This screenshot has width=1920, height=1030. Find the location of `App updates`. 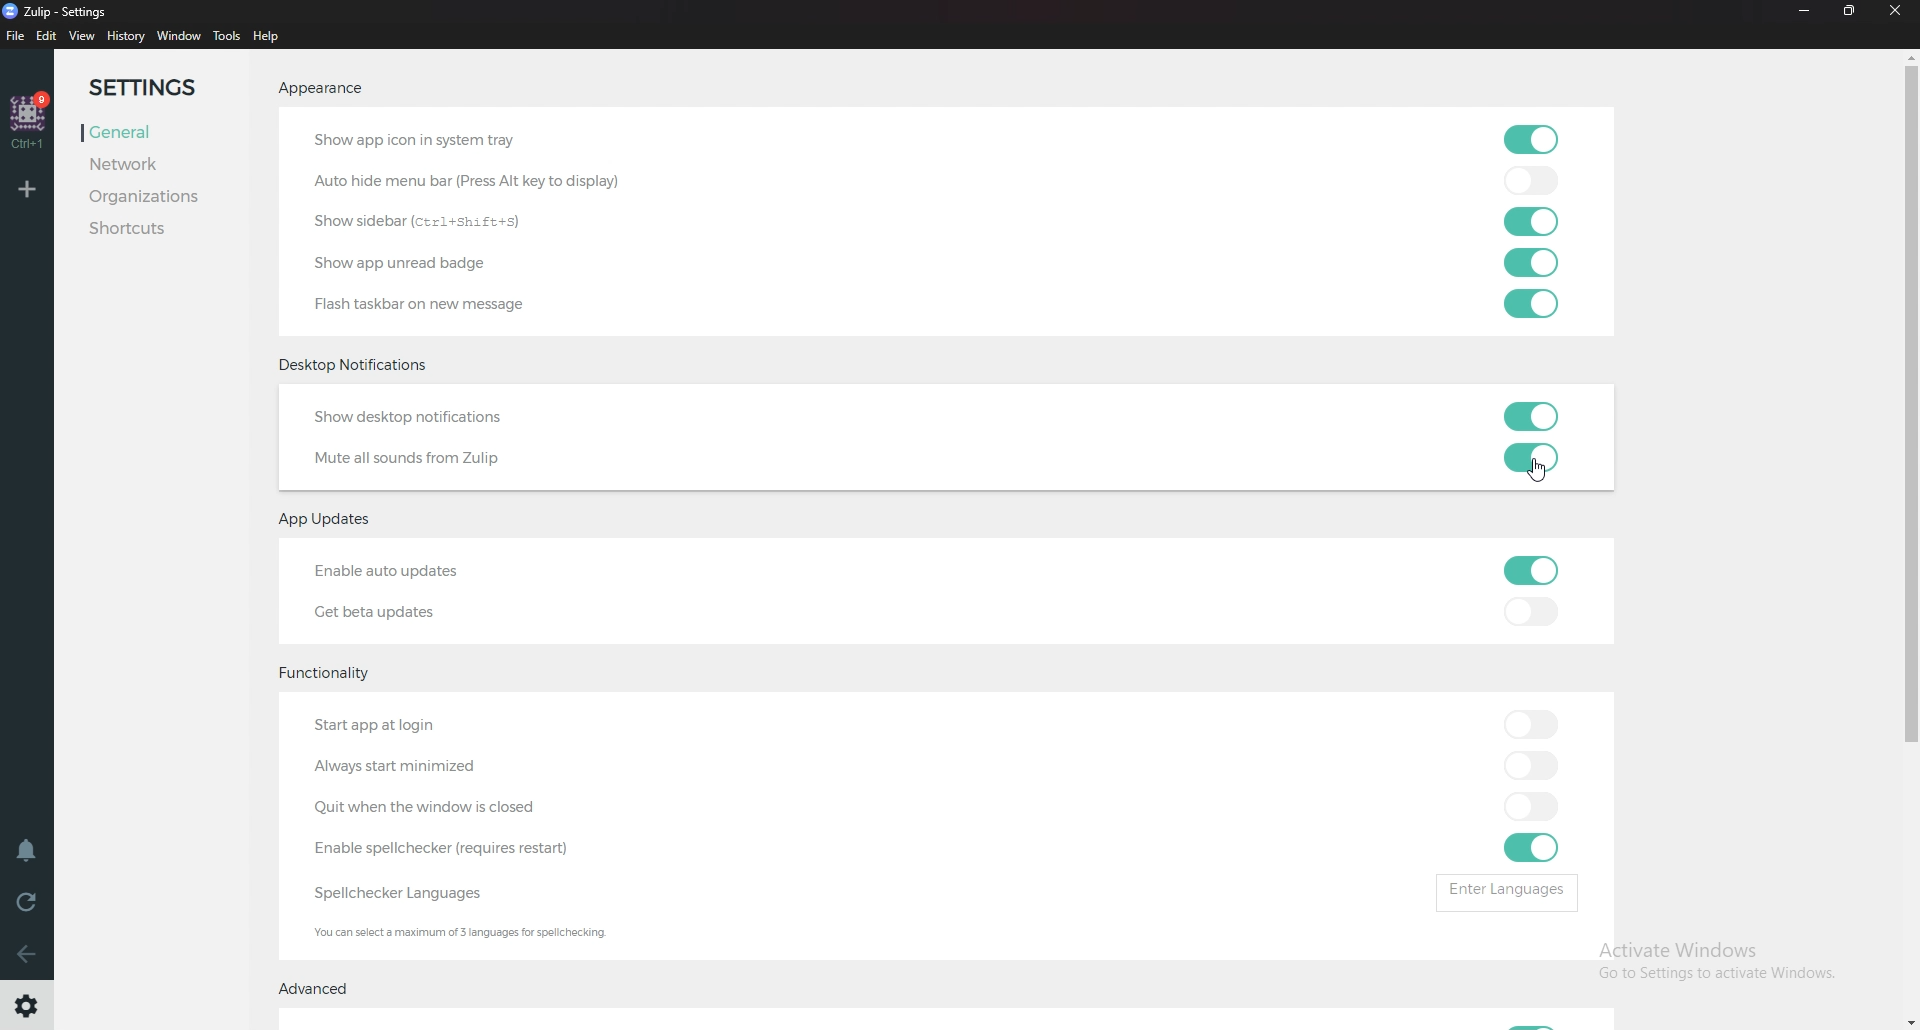

App updates is located at coordinates (334, 520).